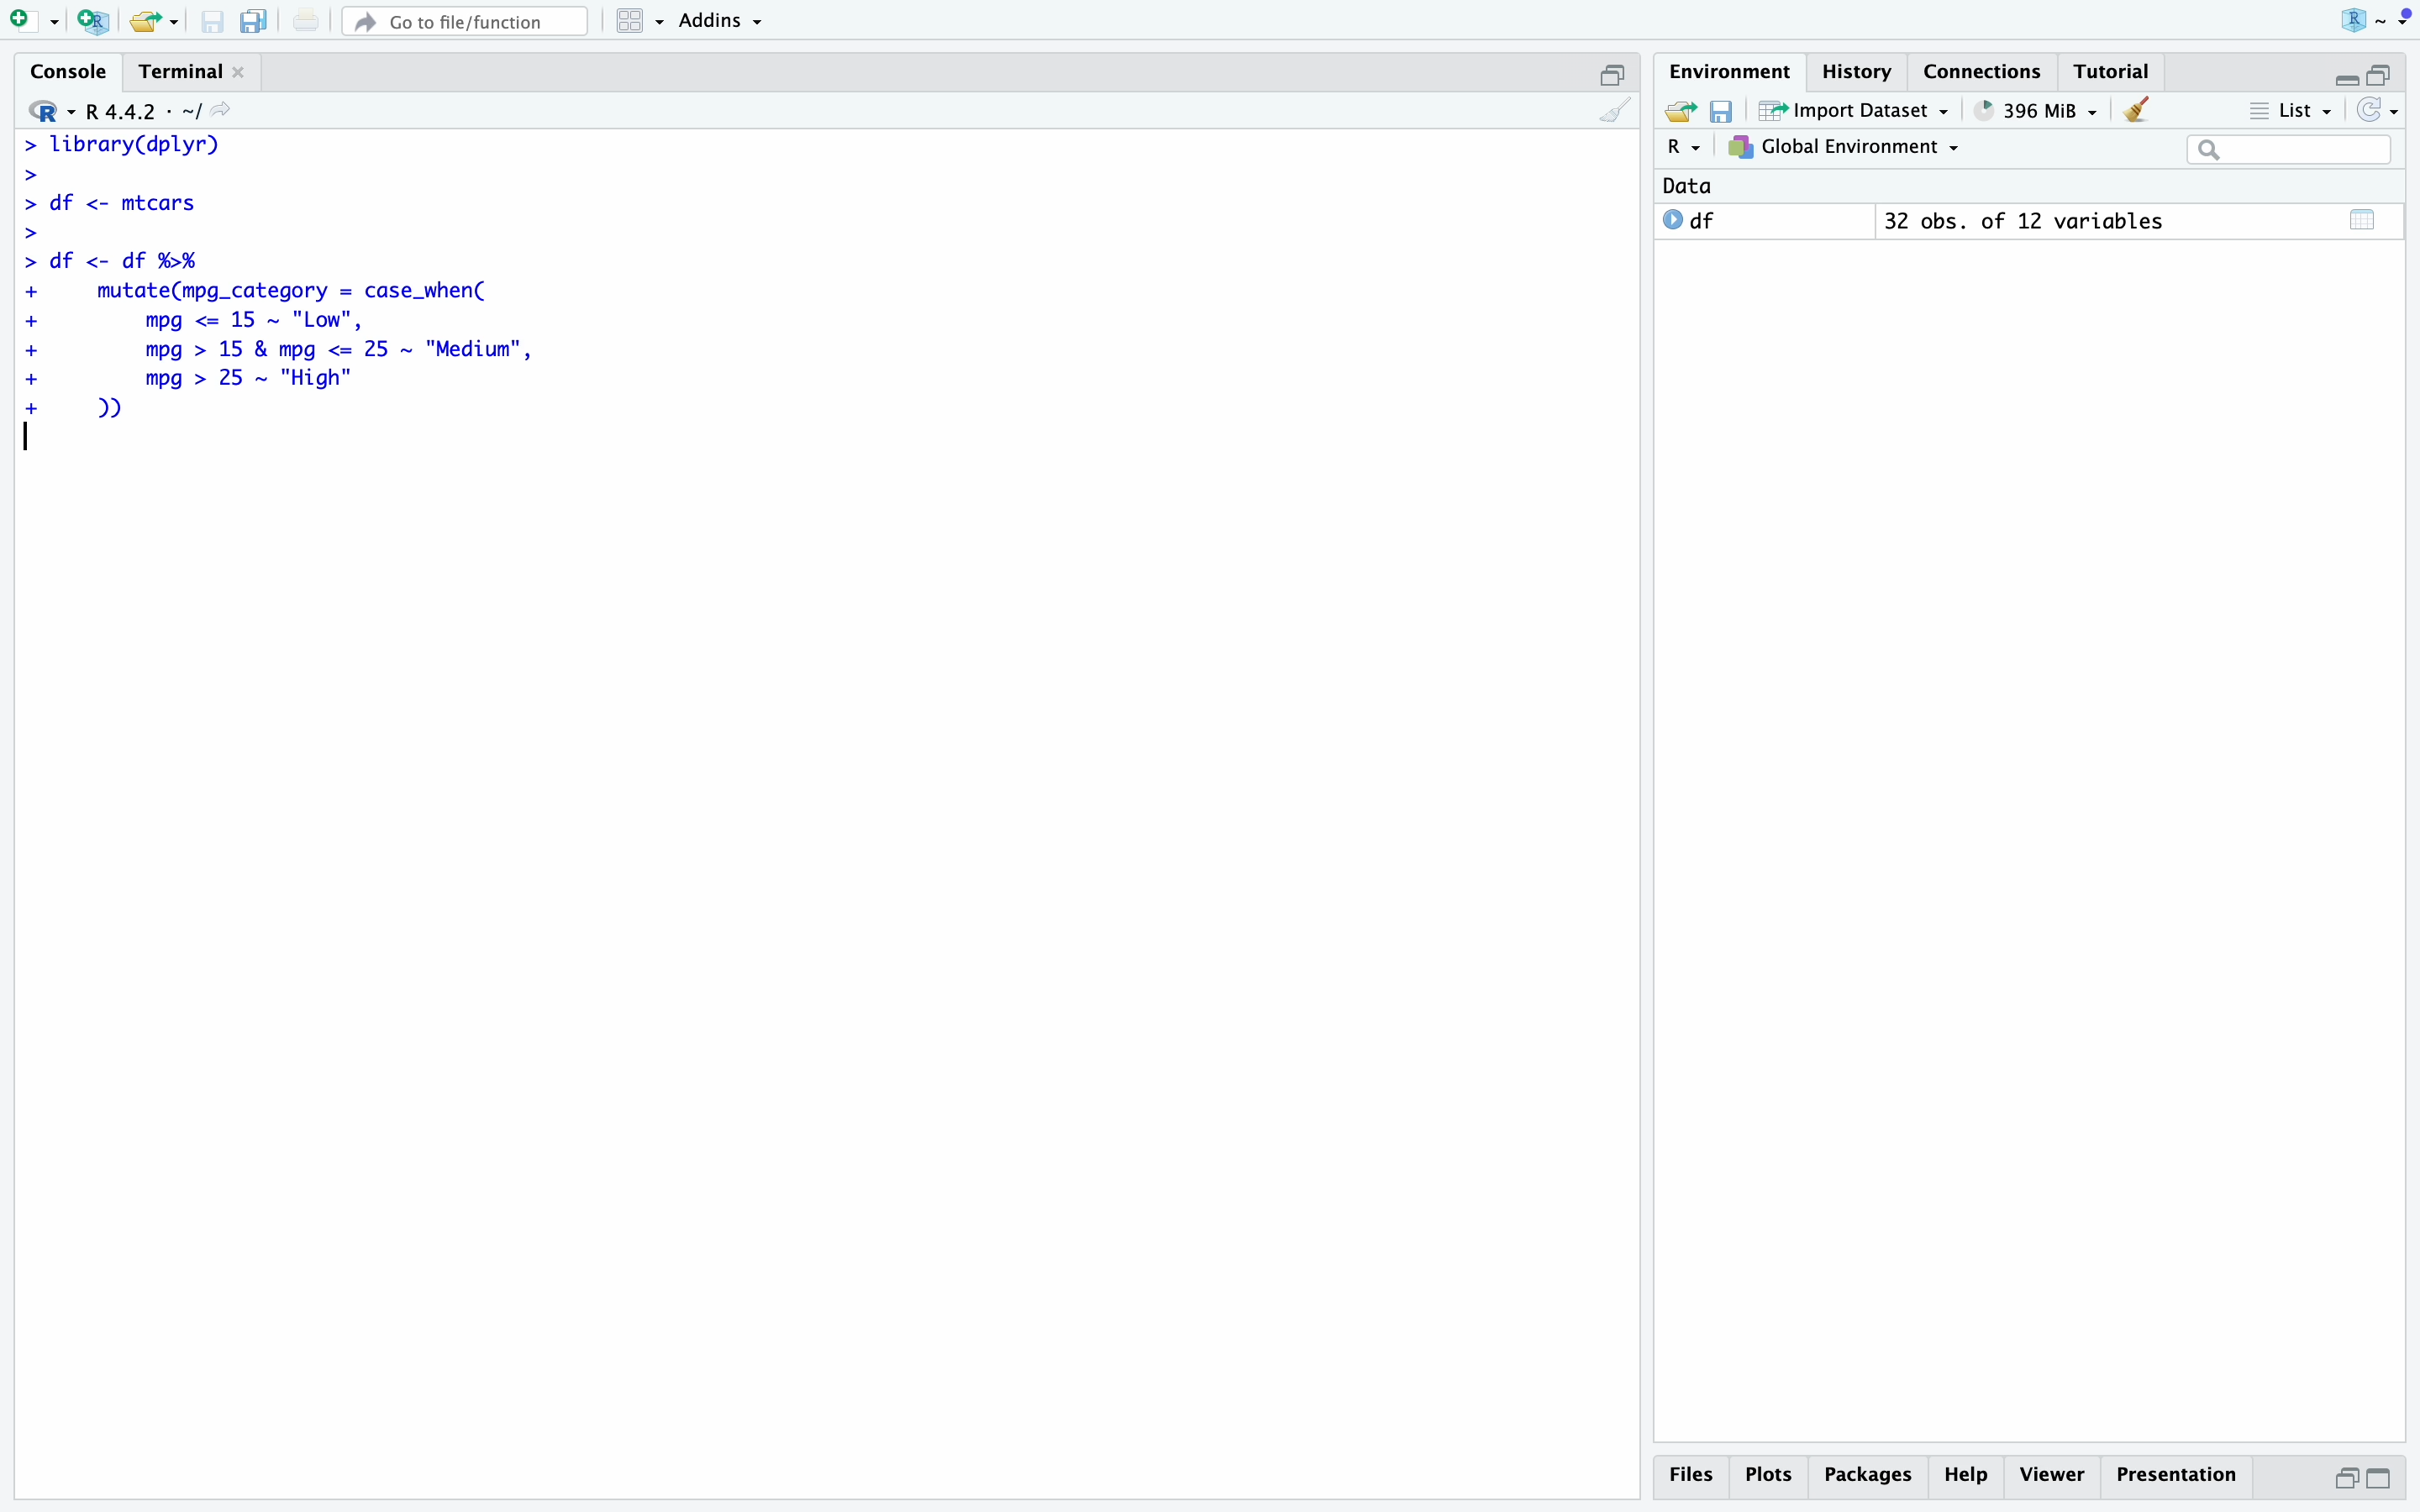  Describe the element at coordinates (73, 70) in the screenshot. I see `console` at that location.